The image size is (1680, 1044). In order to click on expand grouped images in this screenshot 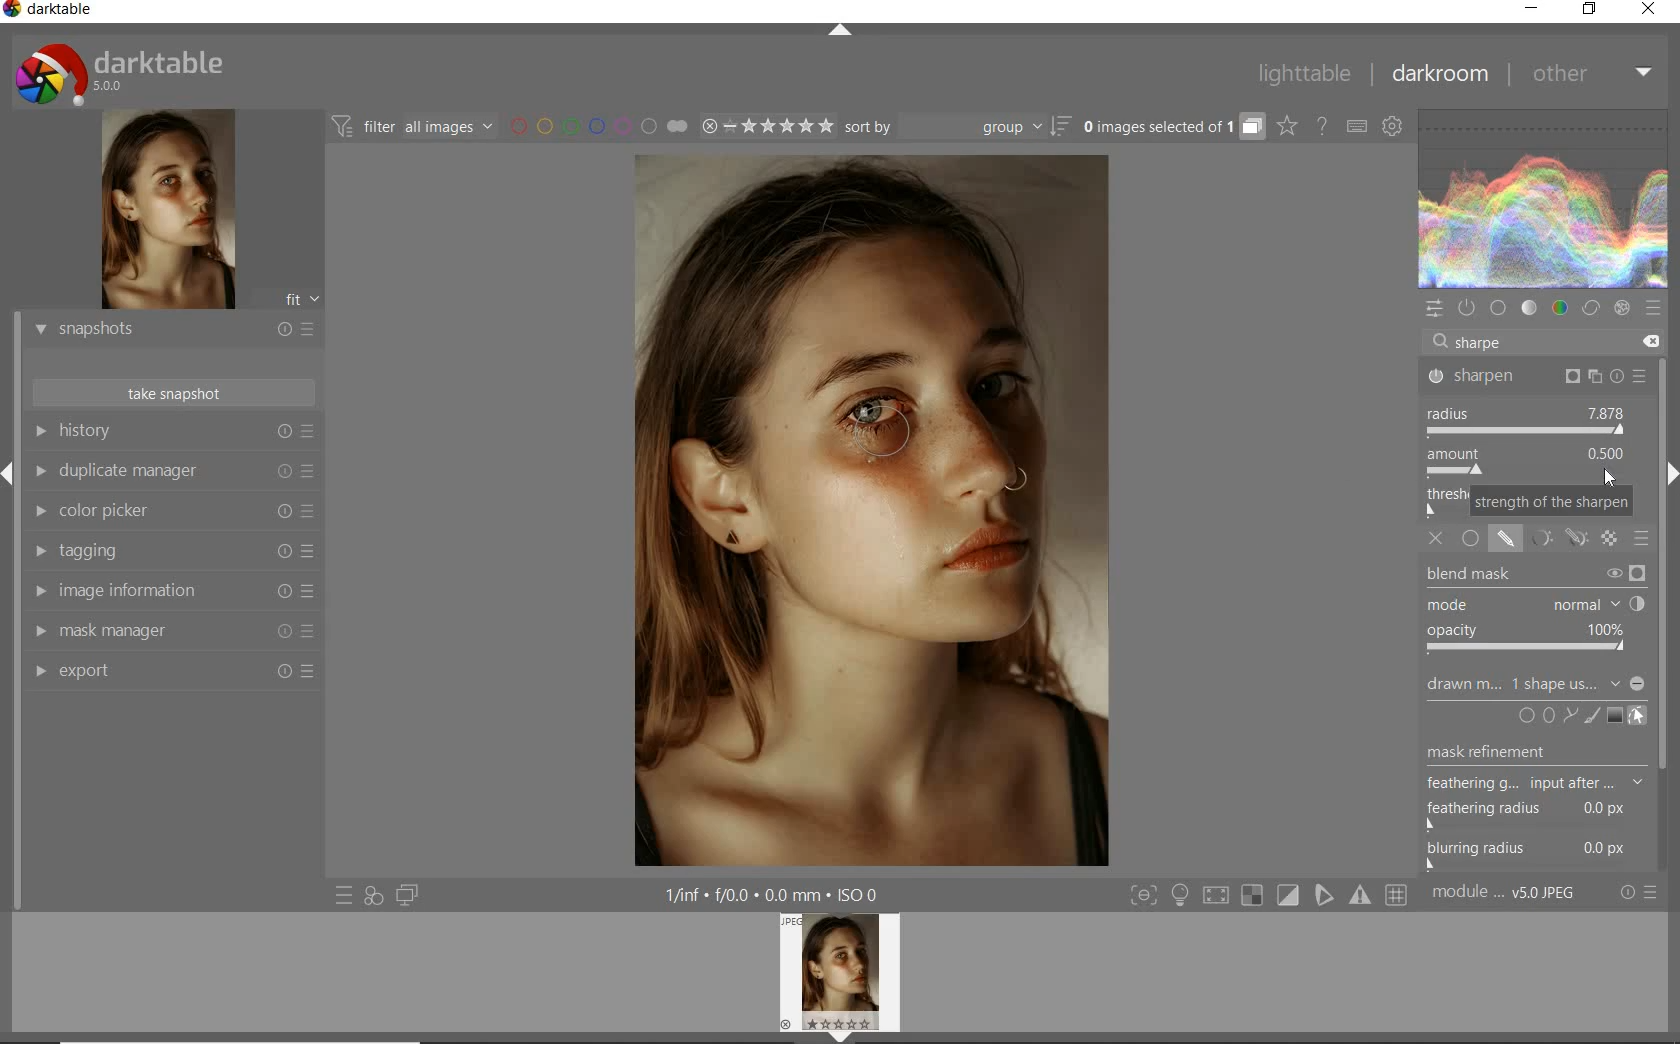, I will do `click(1170, 126)`.